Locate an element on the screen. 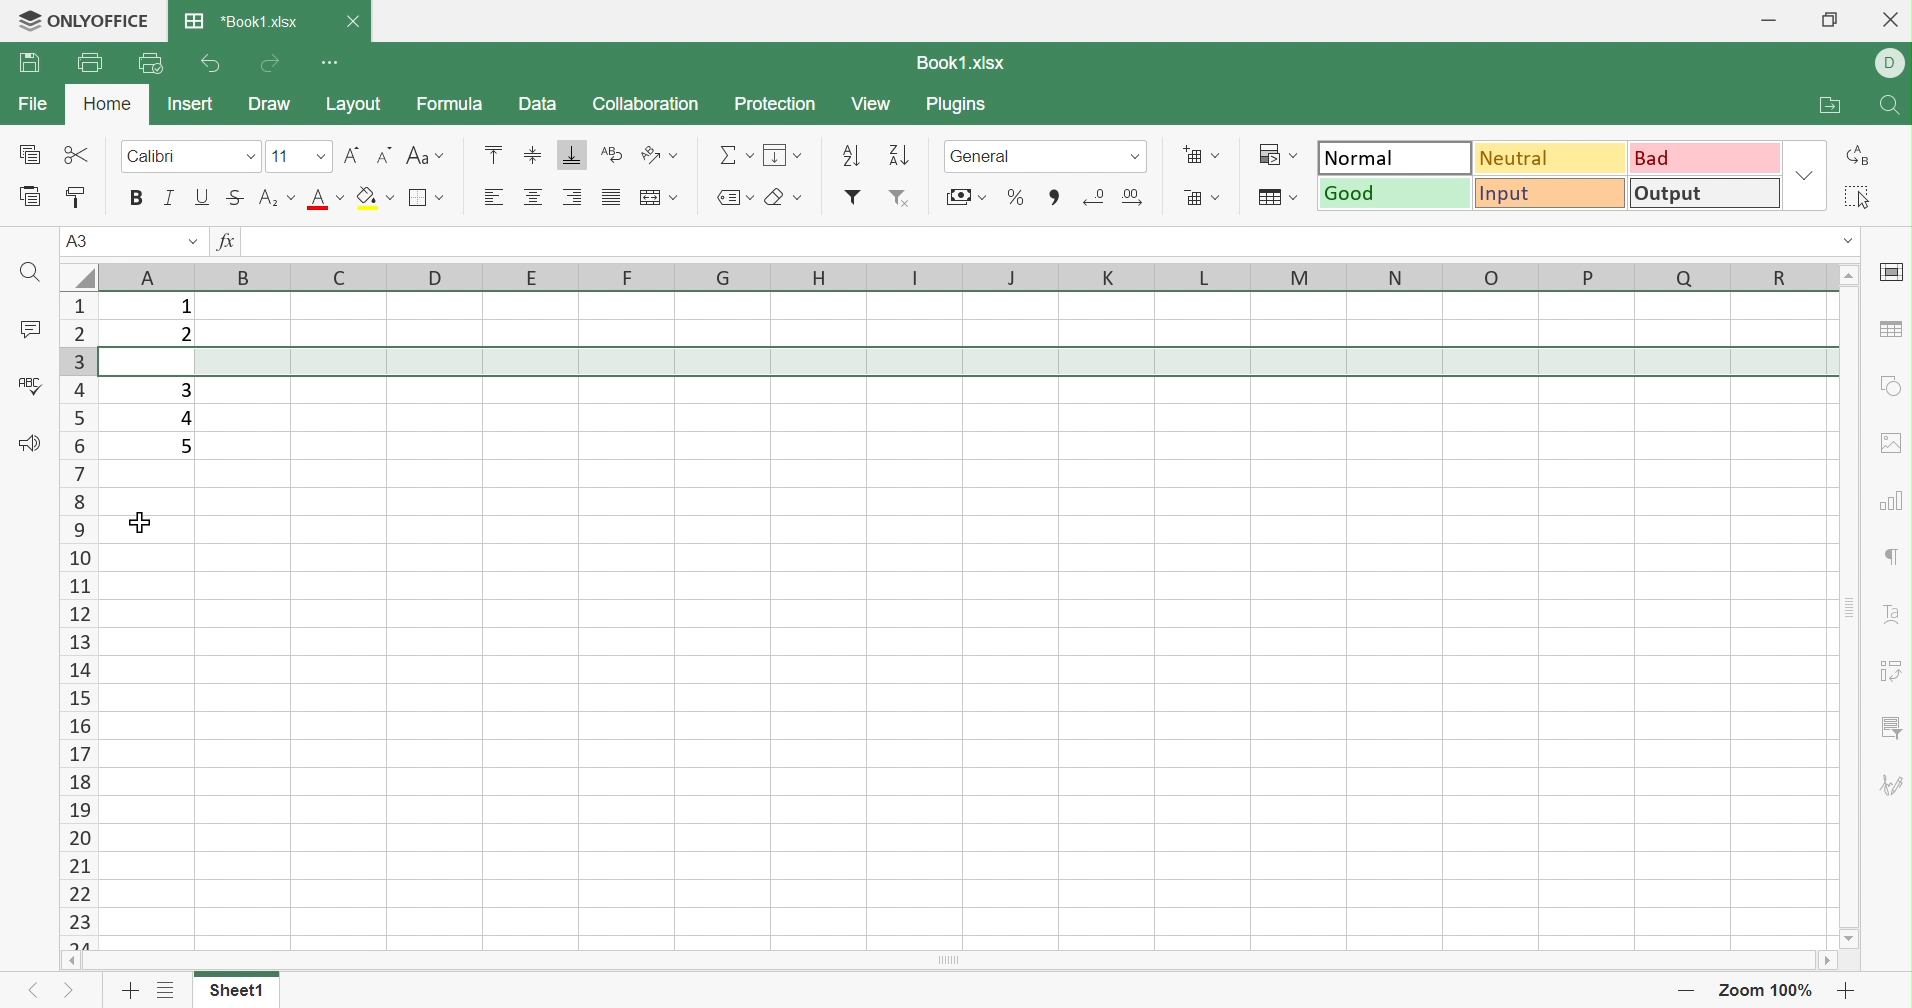 The image size is (1912, 1008). Scroll Up is located at coordinates (1849, 274).